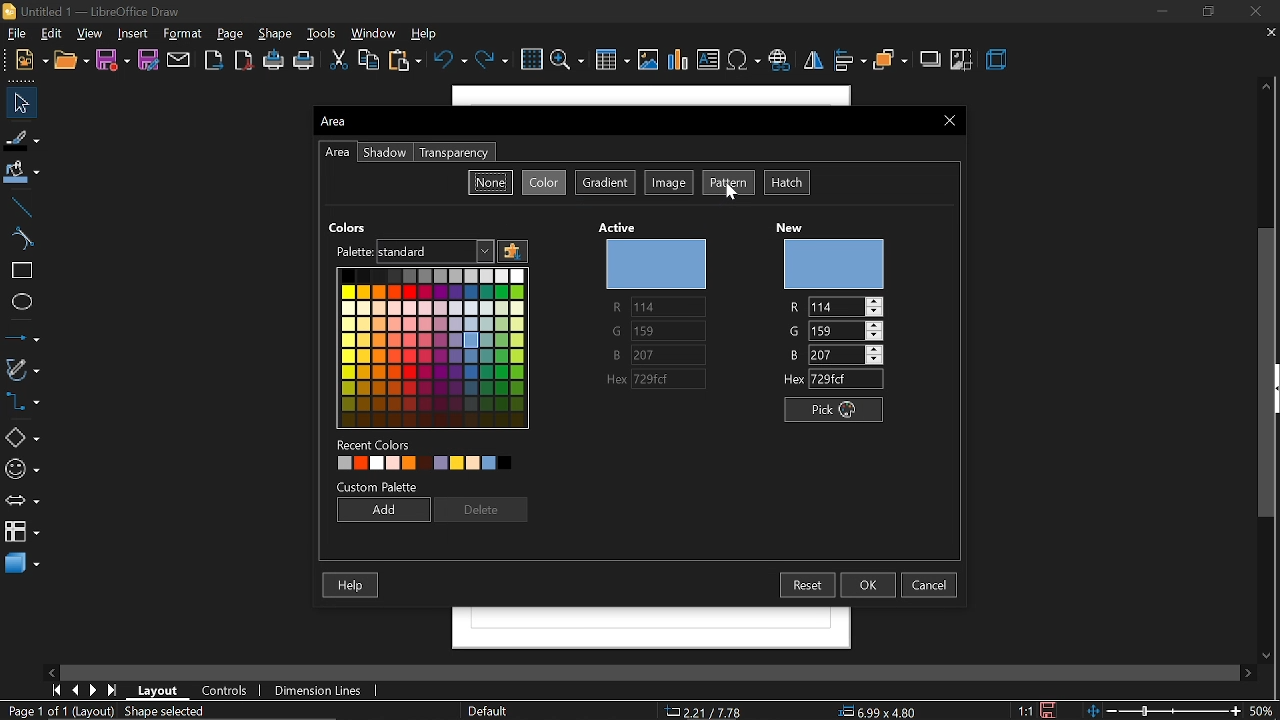 This screenshot has height=720, width=1280. I want to click on fill line, so click(21, 137).